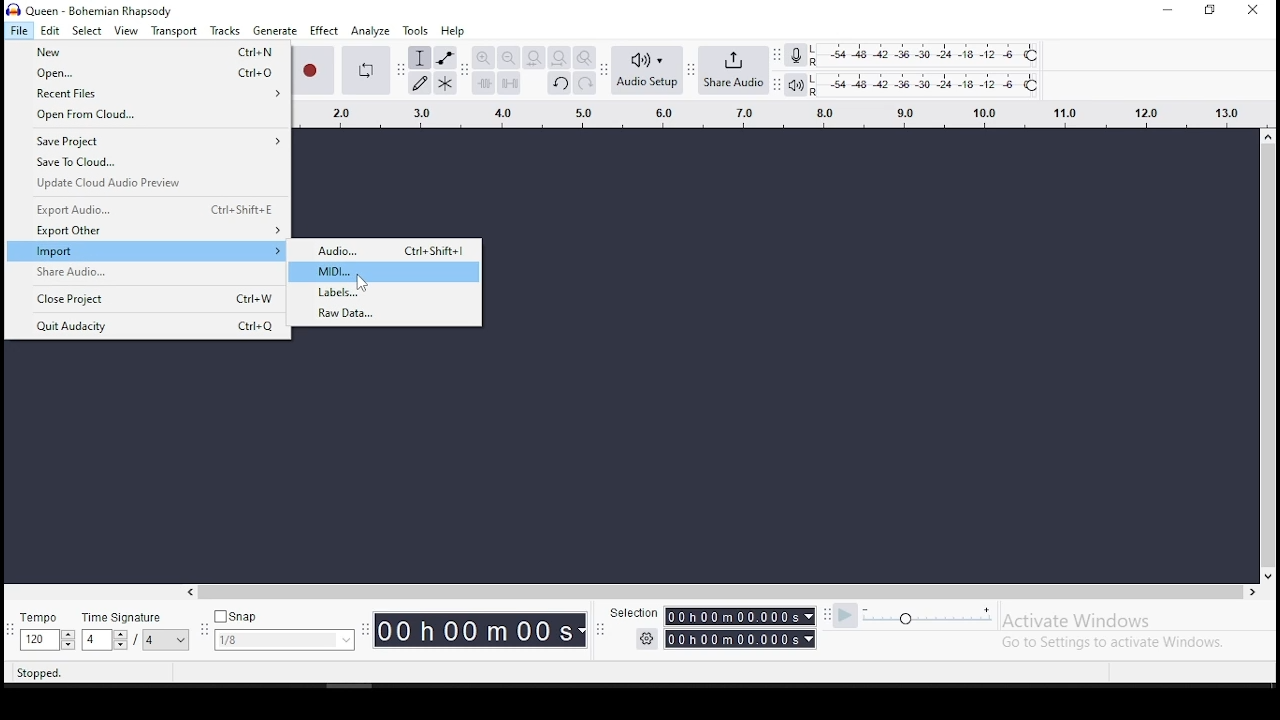 Image resolution: width=1280 pixels, height=720 pixels. Describe the element at coordinates (138, 632) in the screenshot. I see `time signature` at that location.